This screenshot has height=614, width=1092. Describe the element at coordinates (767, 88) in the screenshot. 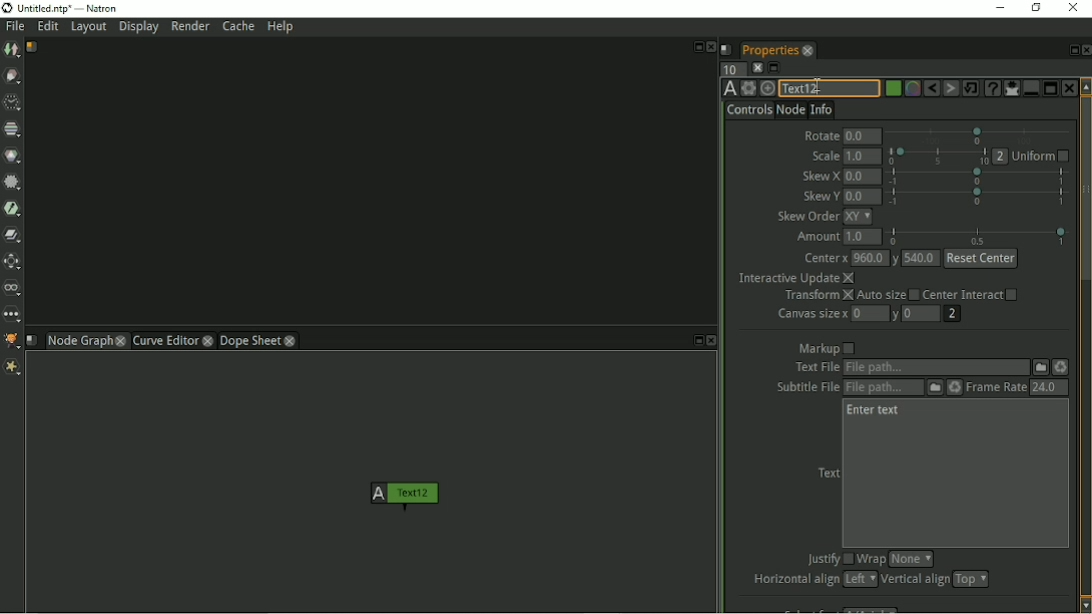

I see `Centers the node` at that location.